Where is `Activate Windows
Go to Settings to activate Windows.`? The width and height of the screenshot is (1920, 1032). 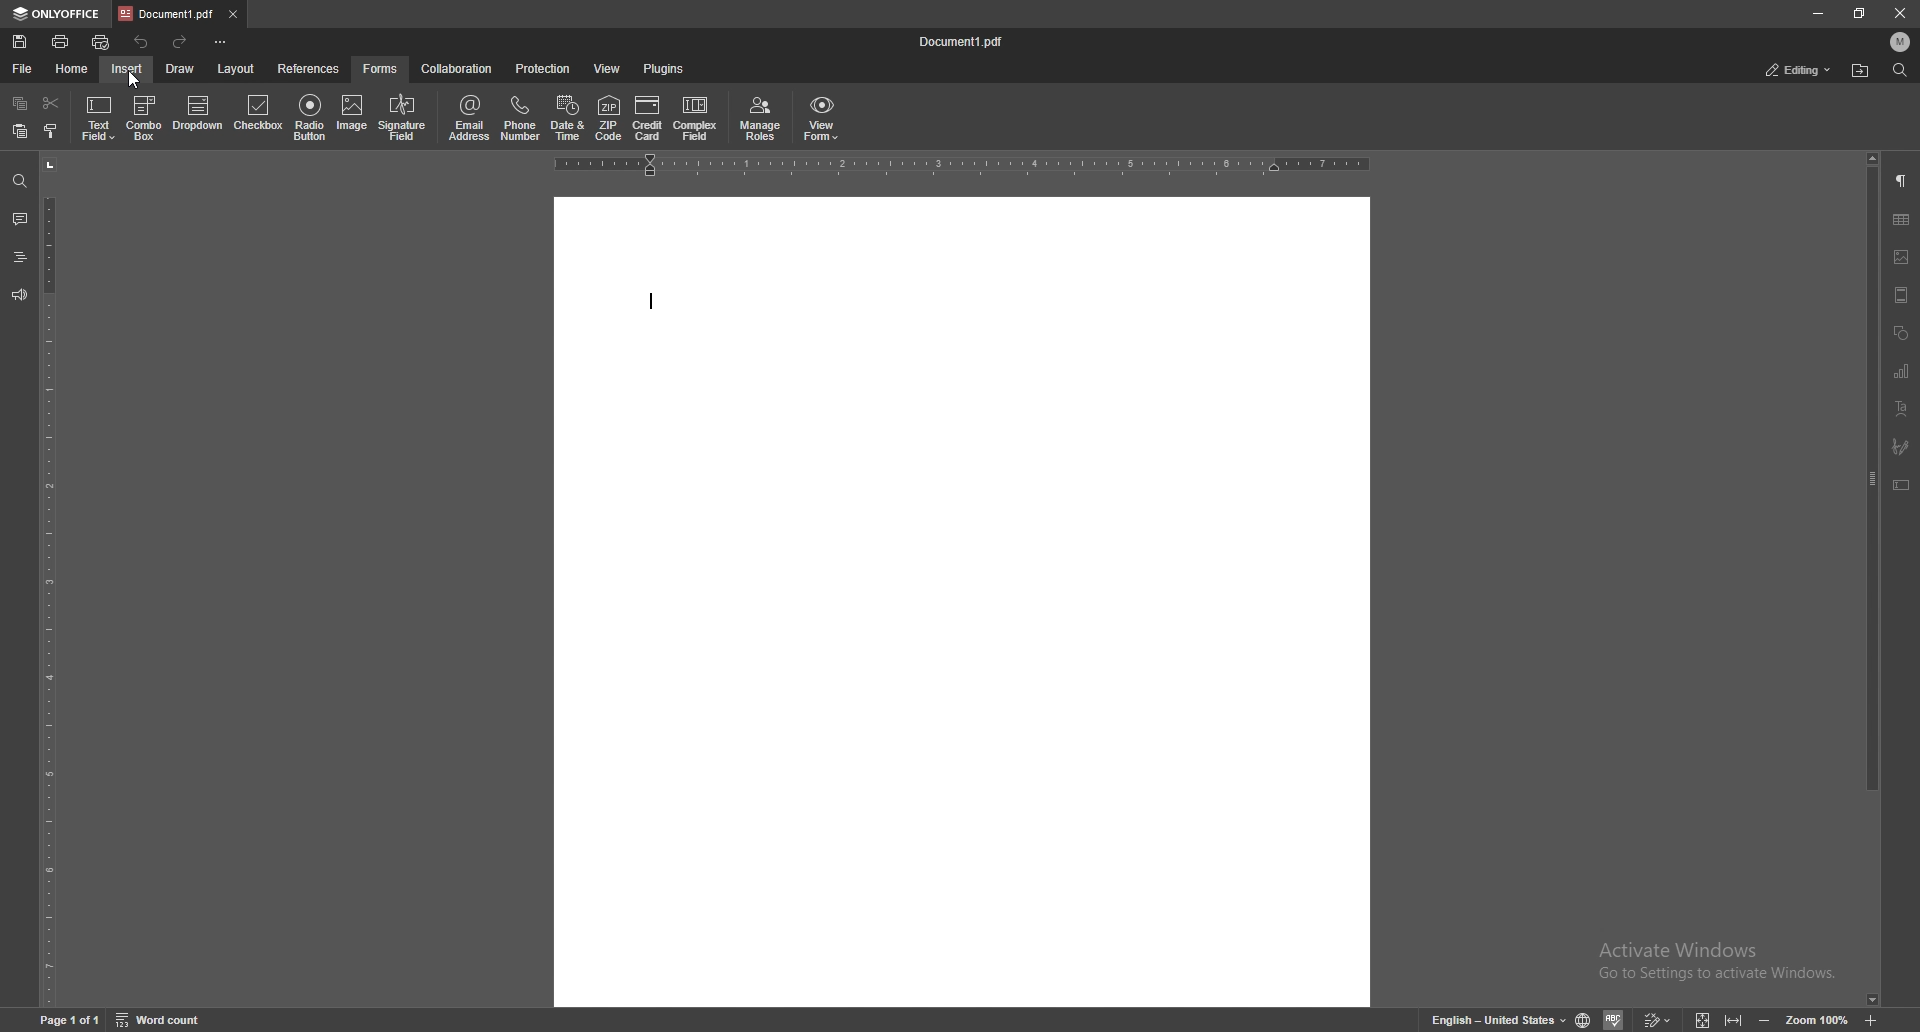 Activate Windows
Go to Settings to activate Windows. is located at coordinates (1722, 962).